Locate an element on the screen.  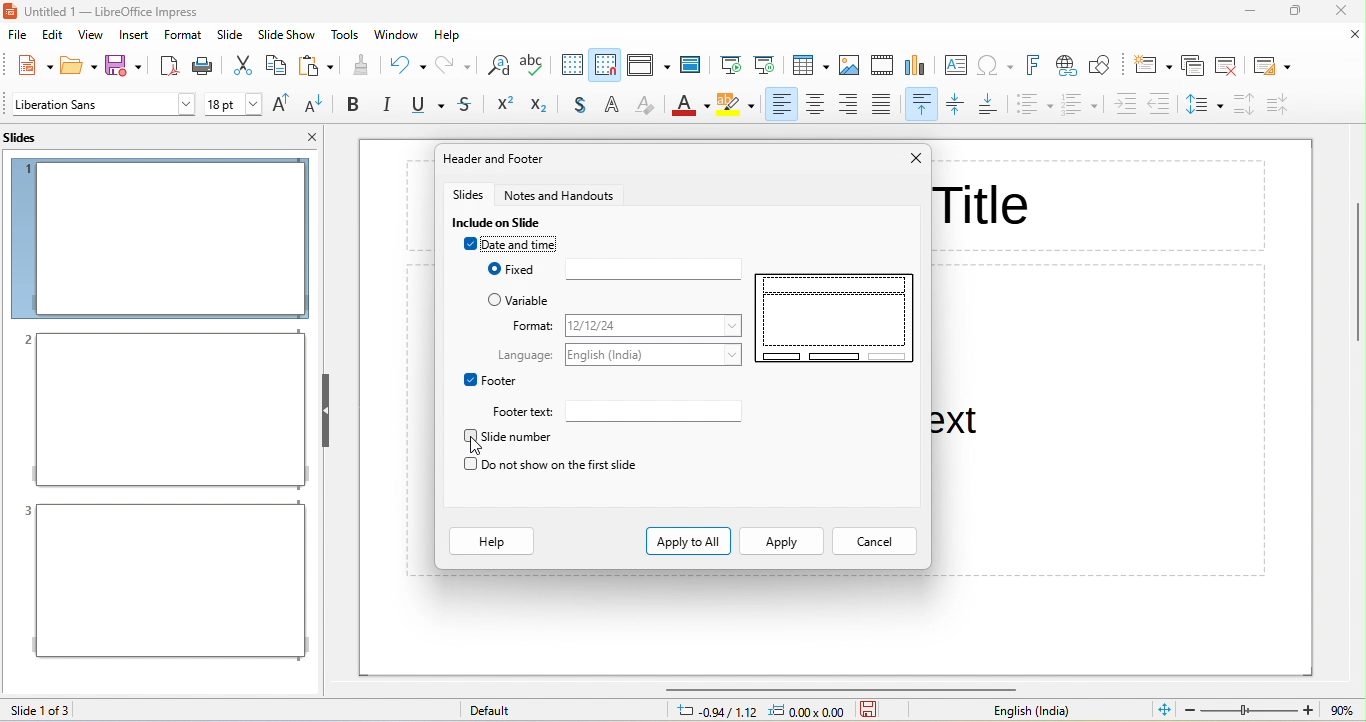
slide 1 is located at coordinates (160, 238).